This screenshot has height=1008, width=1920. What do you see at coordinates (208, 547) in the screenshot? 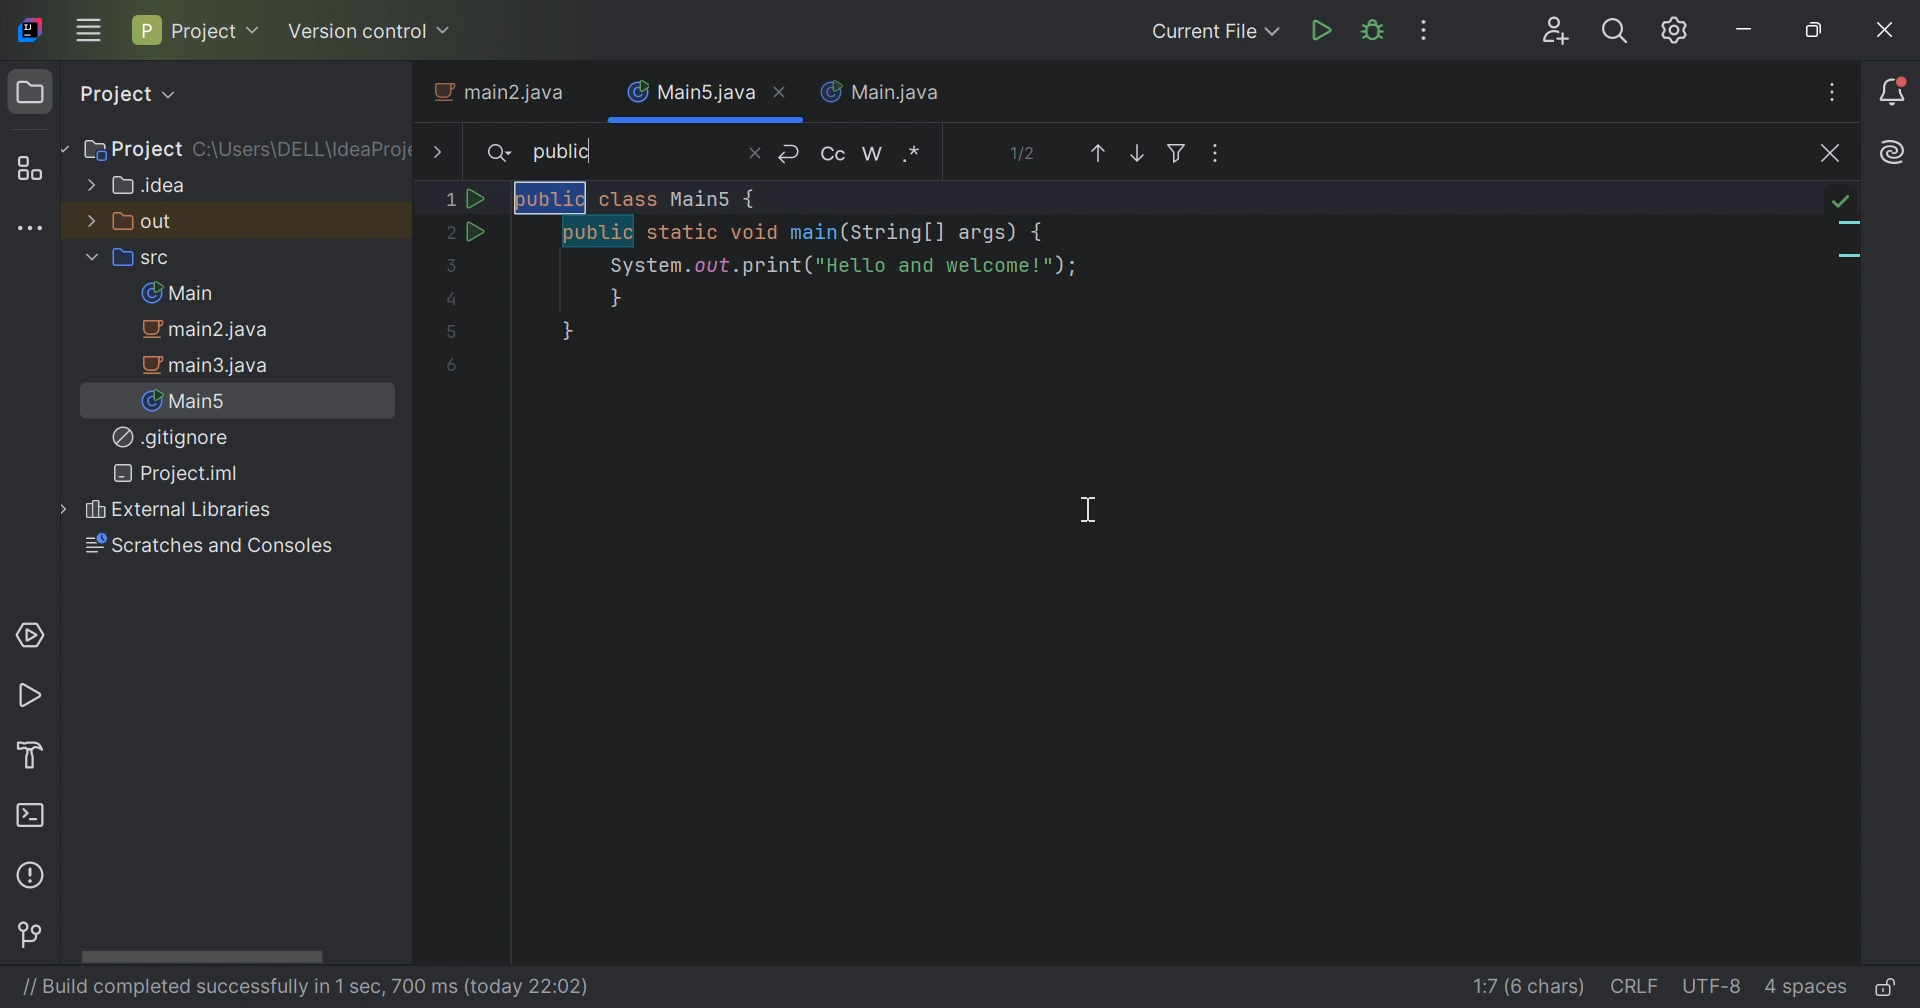
I see `Scratches and Consoles` at bounding box center [208, 547].